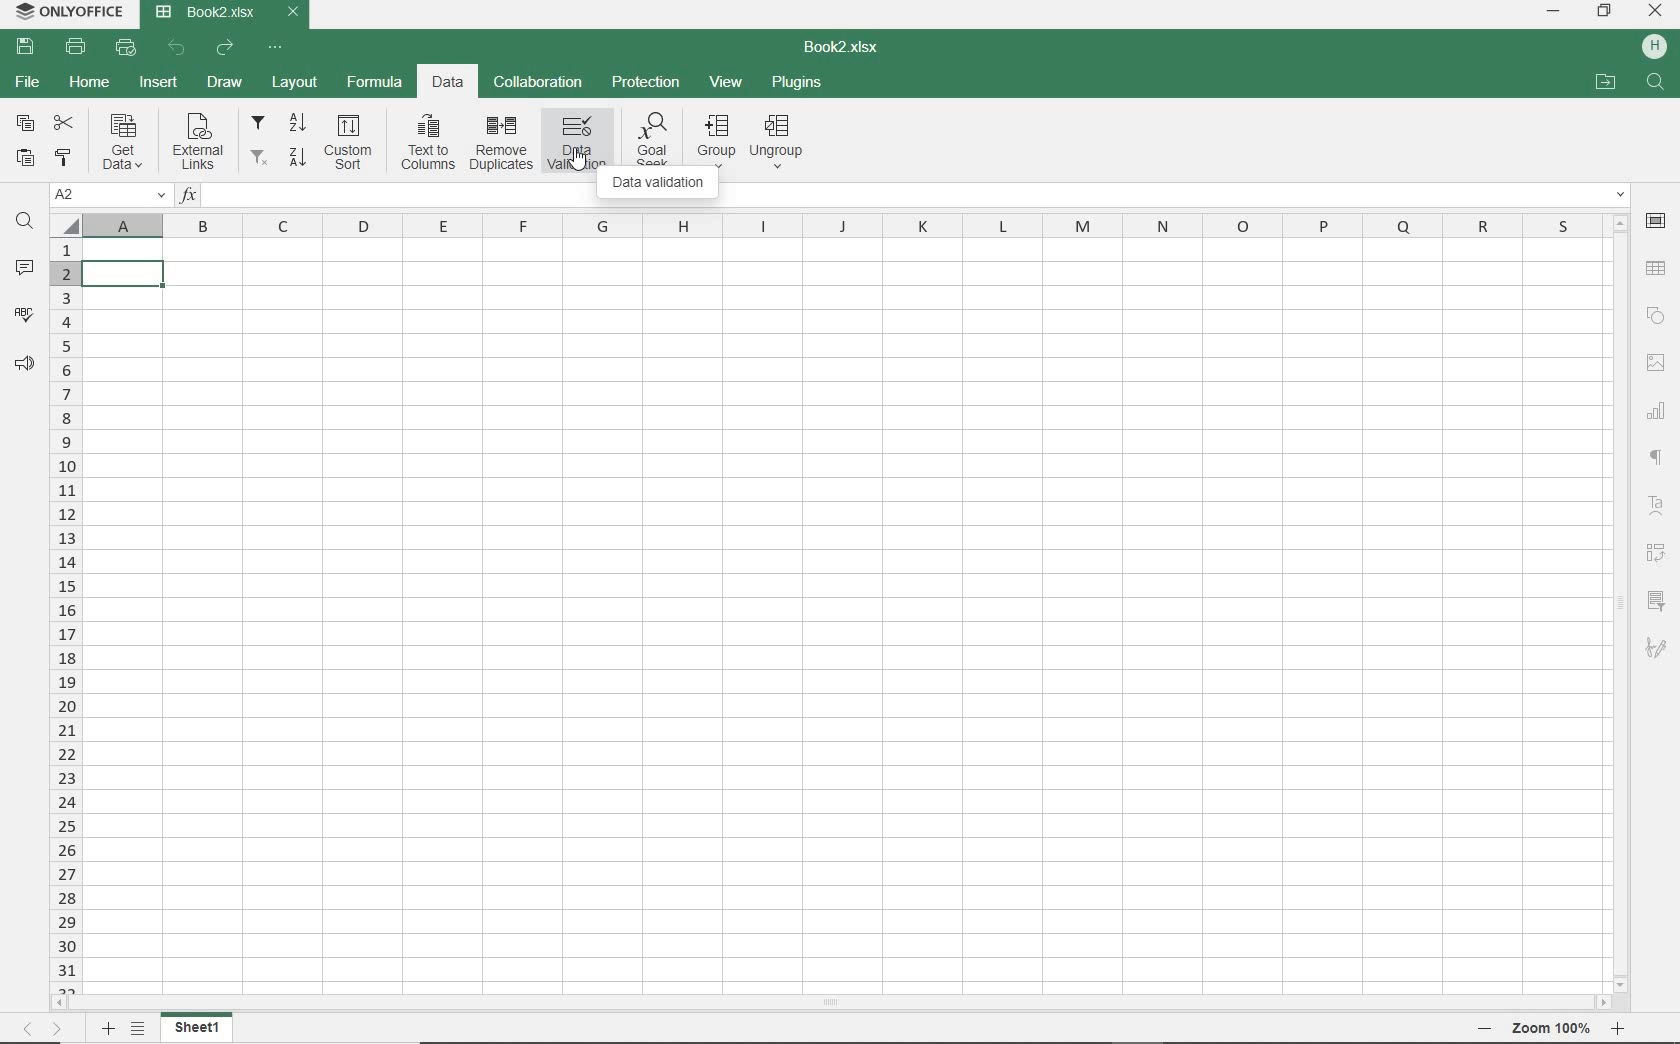  Describe the element at coordinates (261, 160) in the screenshot. I see `remove filters` at that location.